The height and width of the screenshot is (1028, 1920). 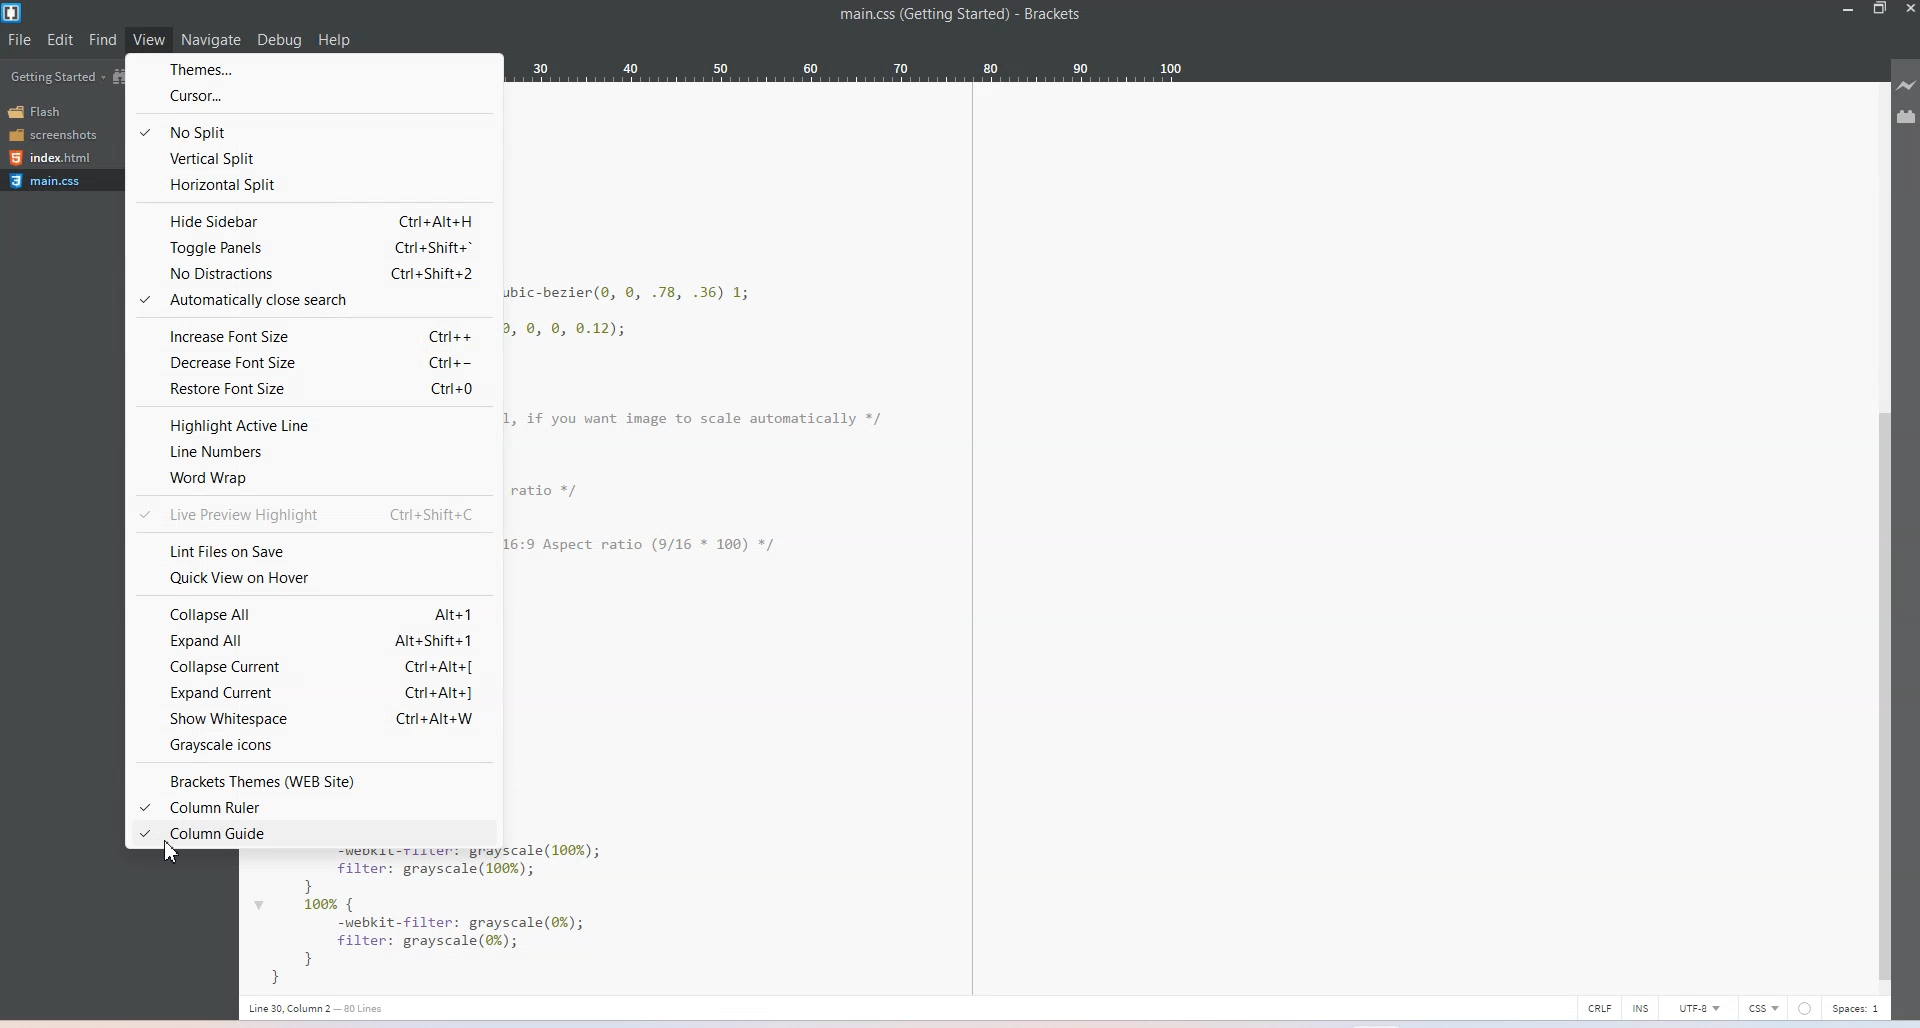 What do you see at coordinates (213, 41) in the screenshot?
I see `Navigate` at bounding box center [213, 41].